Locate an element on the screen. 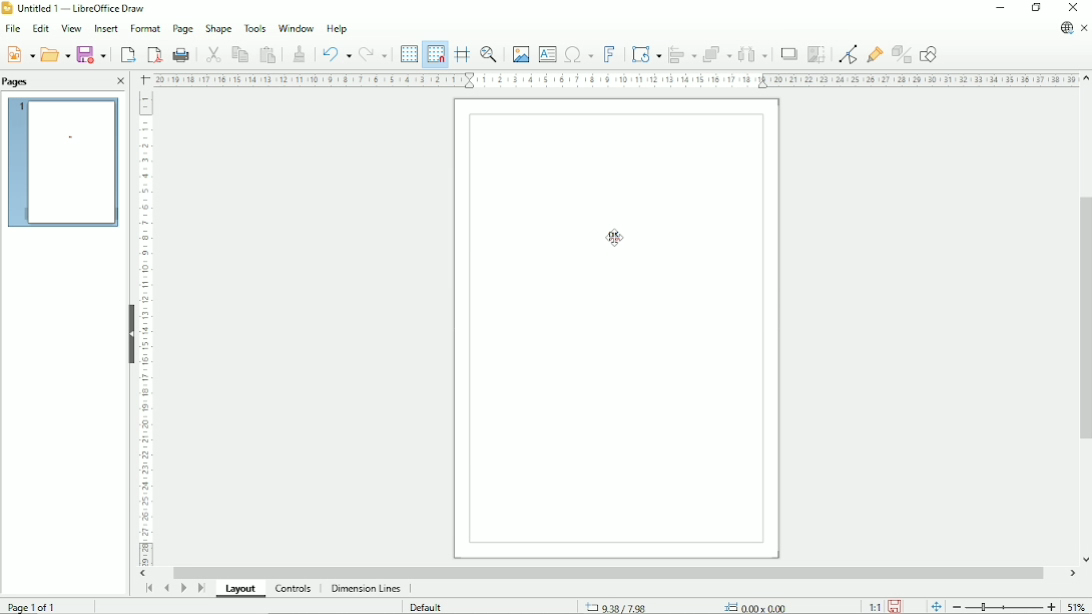  Horizontal scroll button is located at coordinates (1071, 573).